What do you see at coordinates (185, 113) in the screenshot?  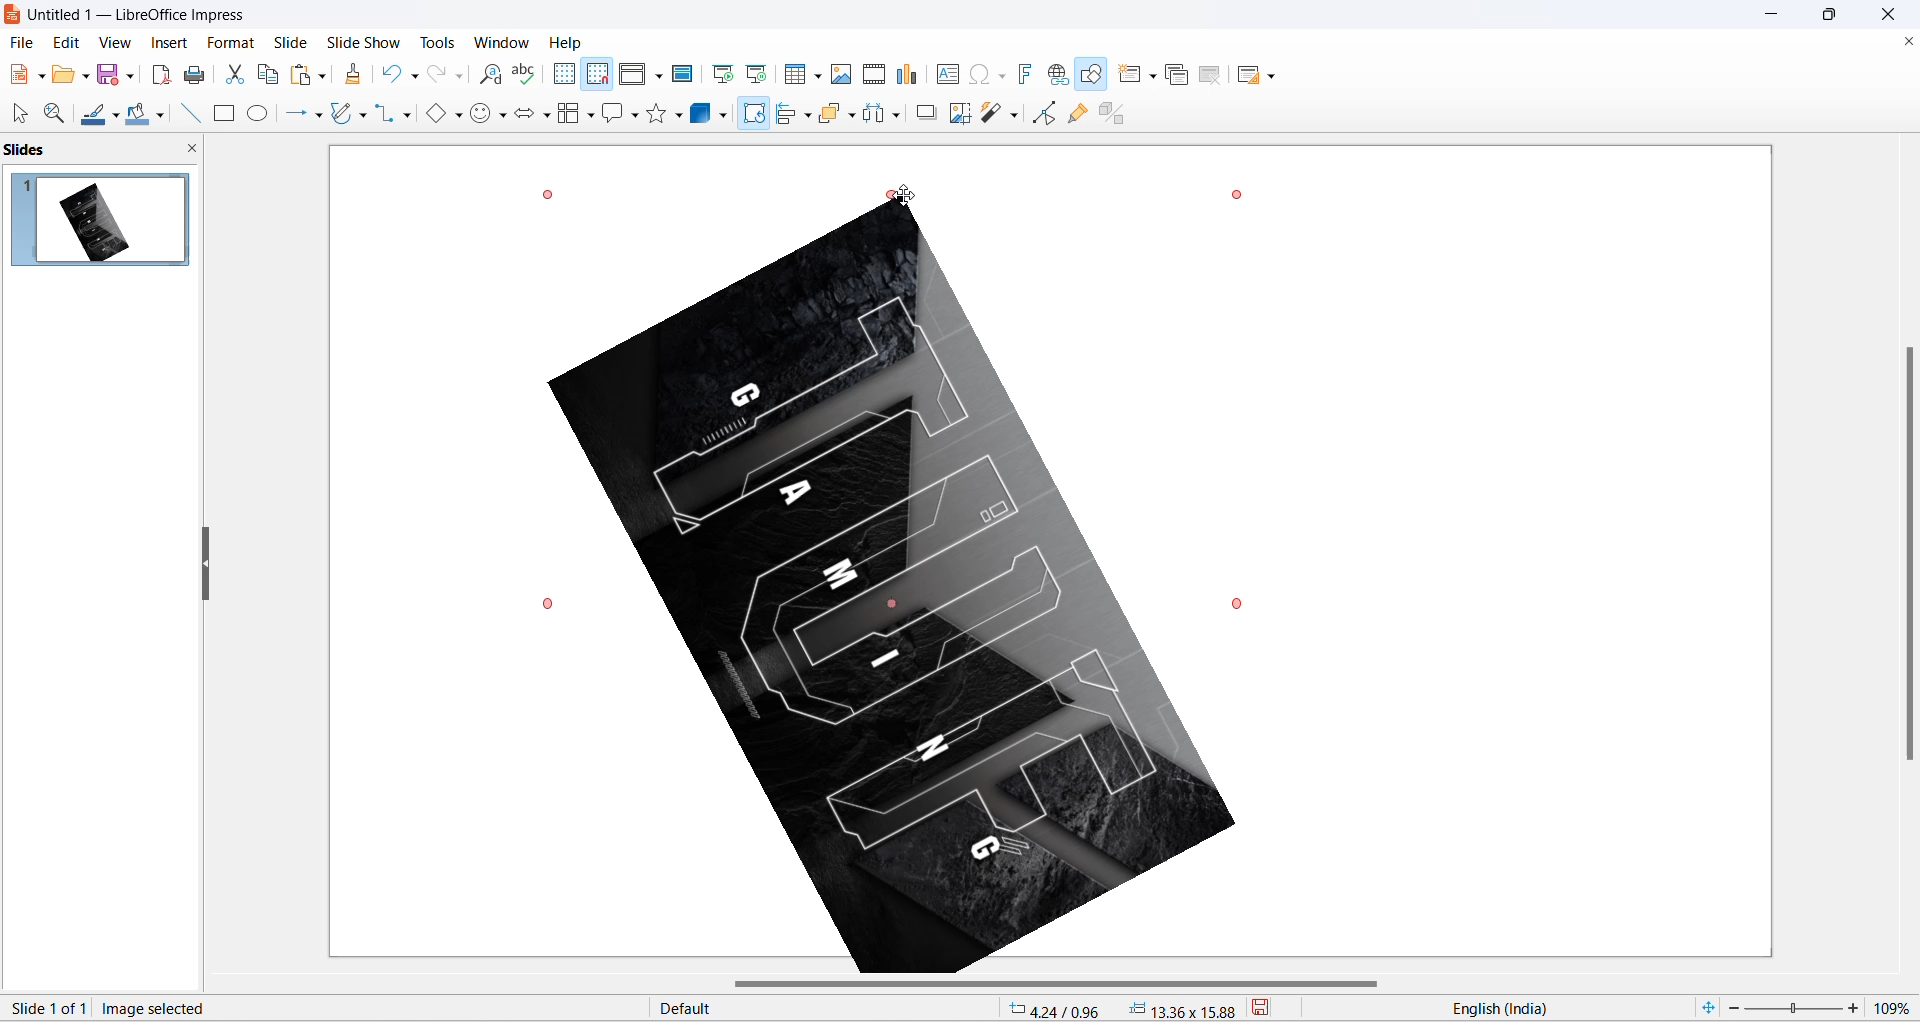 I see `line` at bounding box center [185, 113].